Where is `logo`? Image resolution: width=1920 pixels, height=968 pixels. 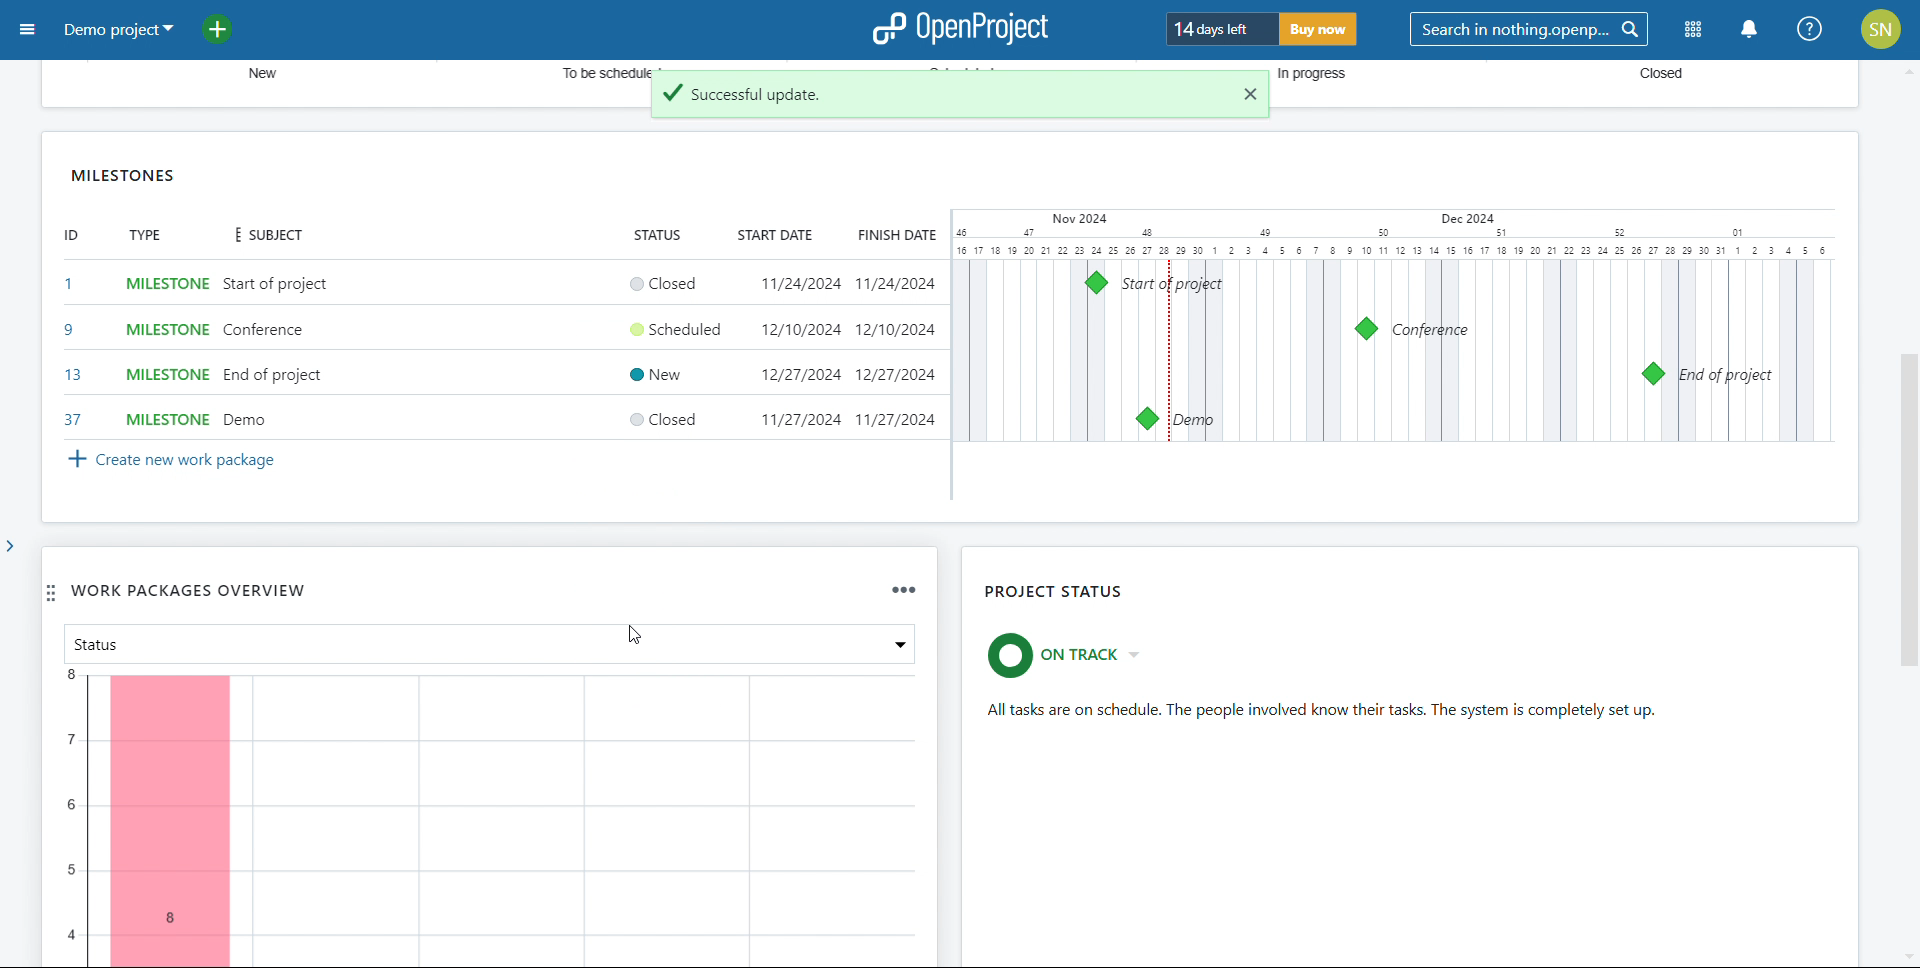
logo is located at coordinates (959, 29).